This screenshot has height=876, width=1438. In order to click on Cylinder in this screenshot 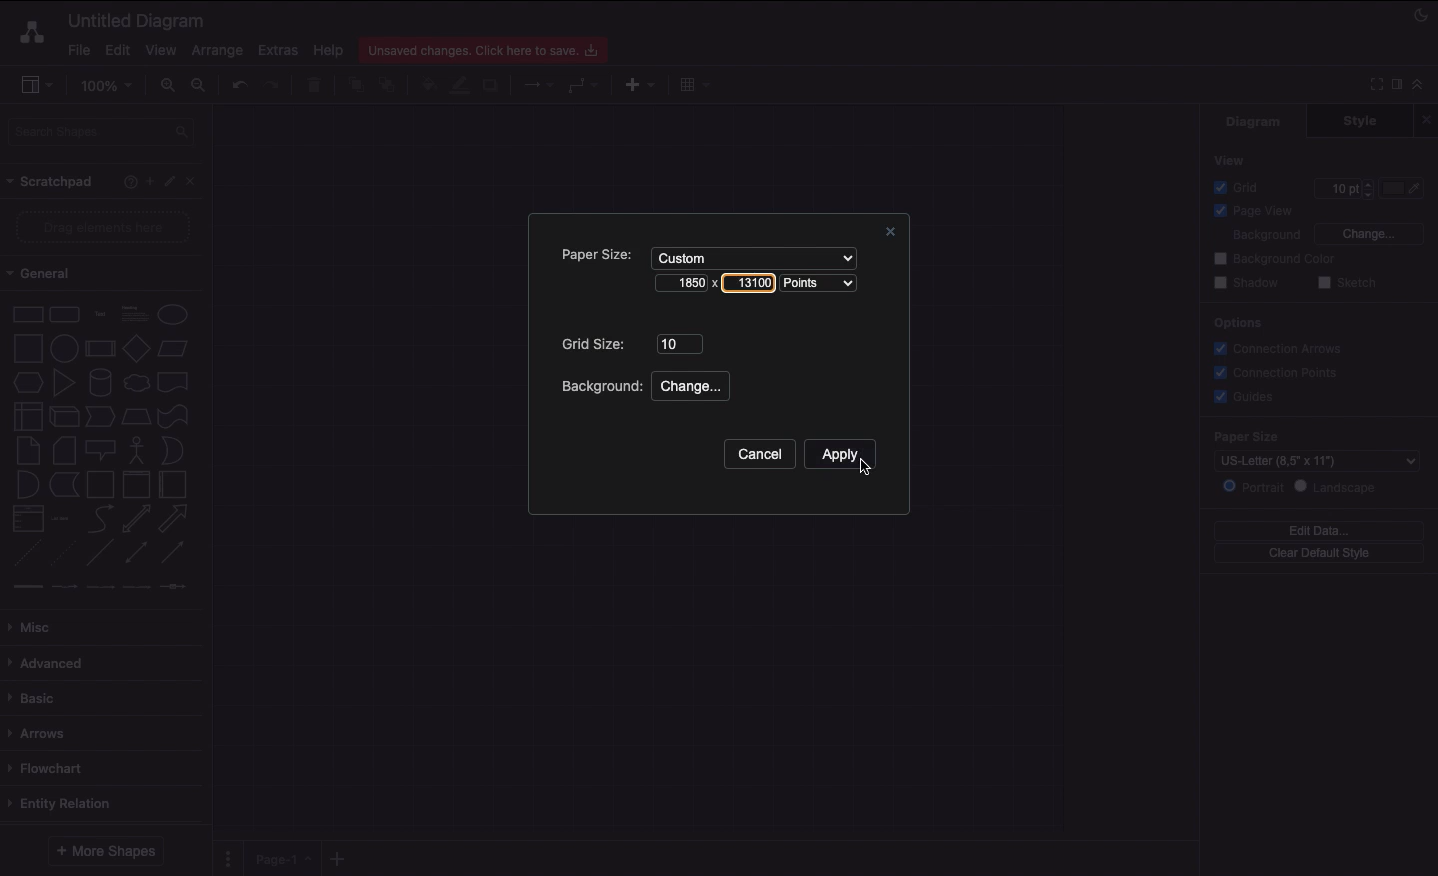, I will do `click(100, 383)`.